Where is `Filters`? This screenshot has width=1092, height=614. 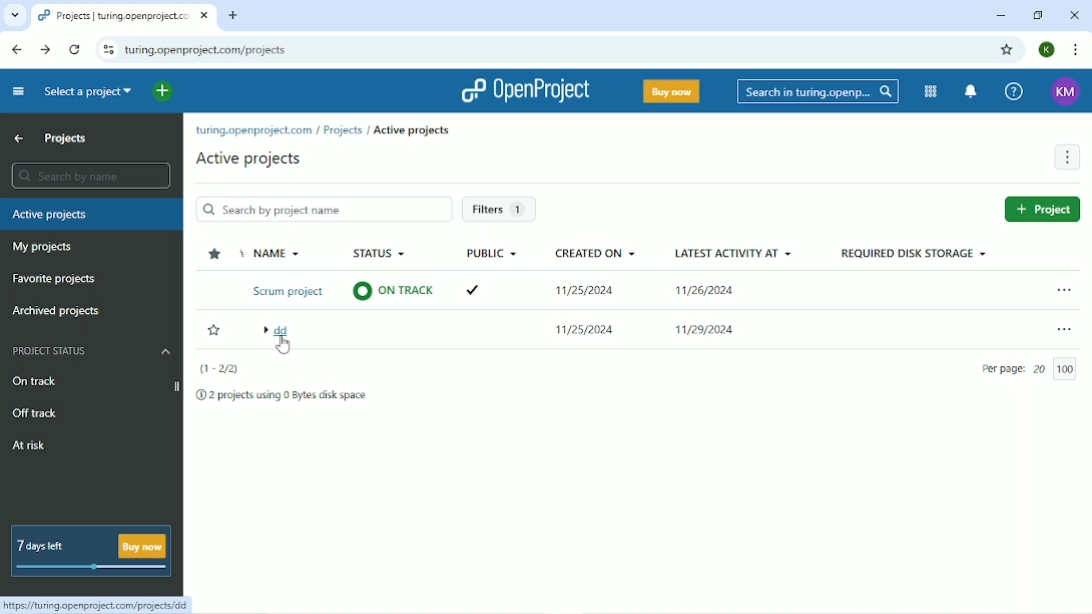
Filters is located at coordinates (498, 208).